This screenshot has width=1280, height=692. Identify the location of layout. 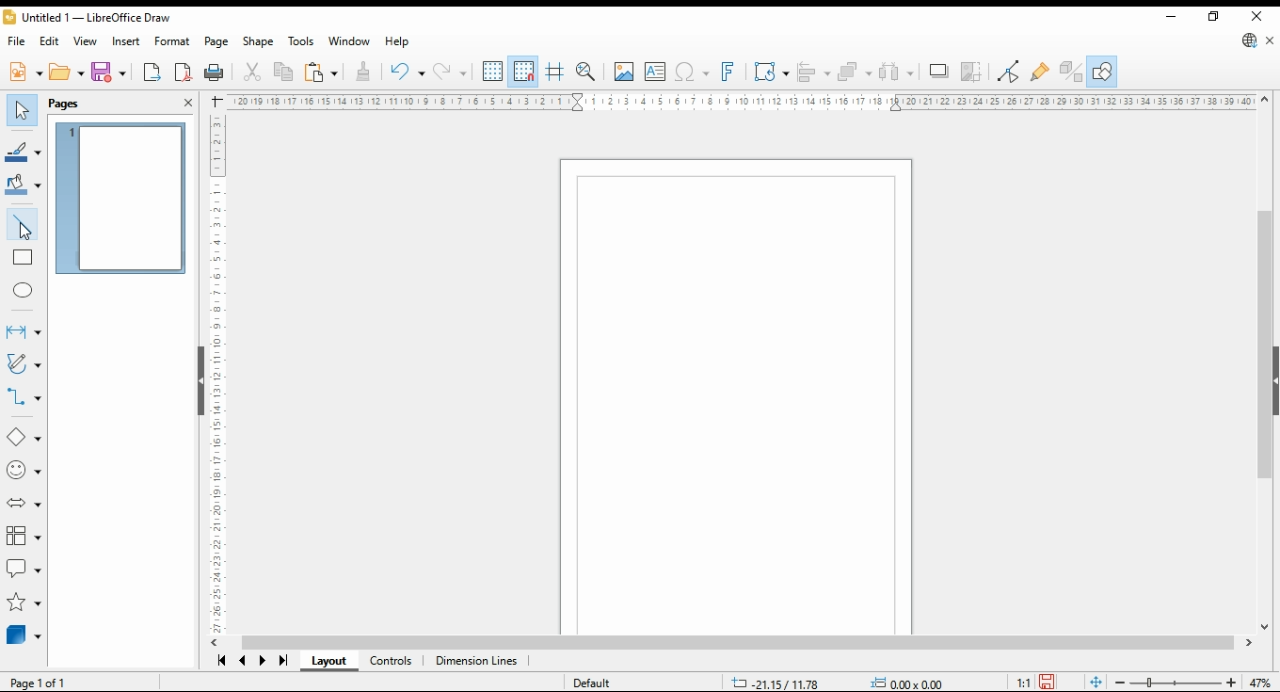
(328, 662).